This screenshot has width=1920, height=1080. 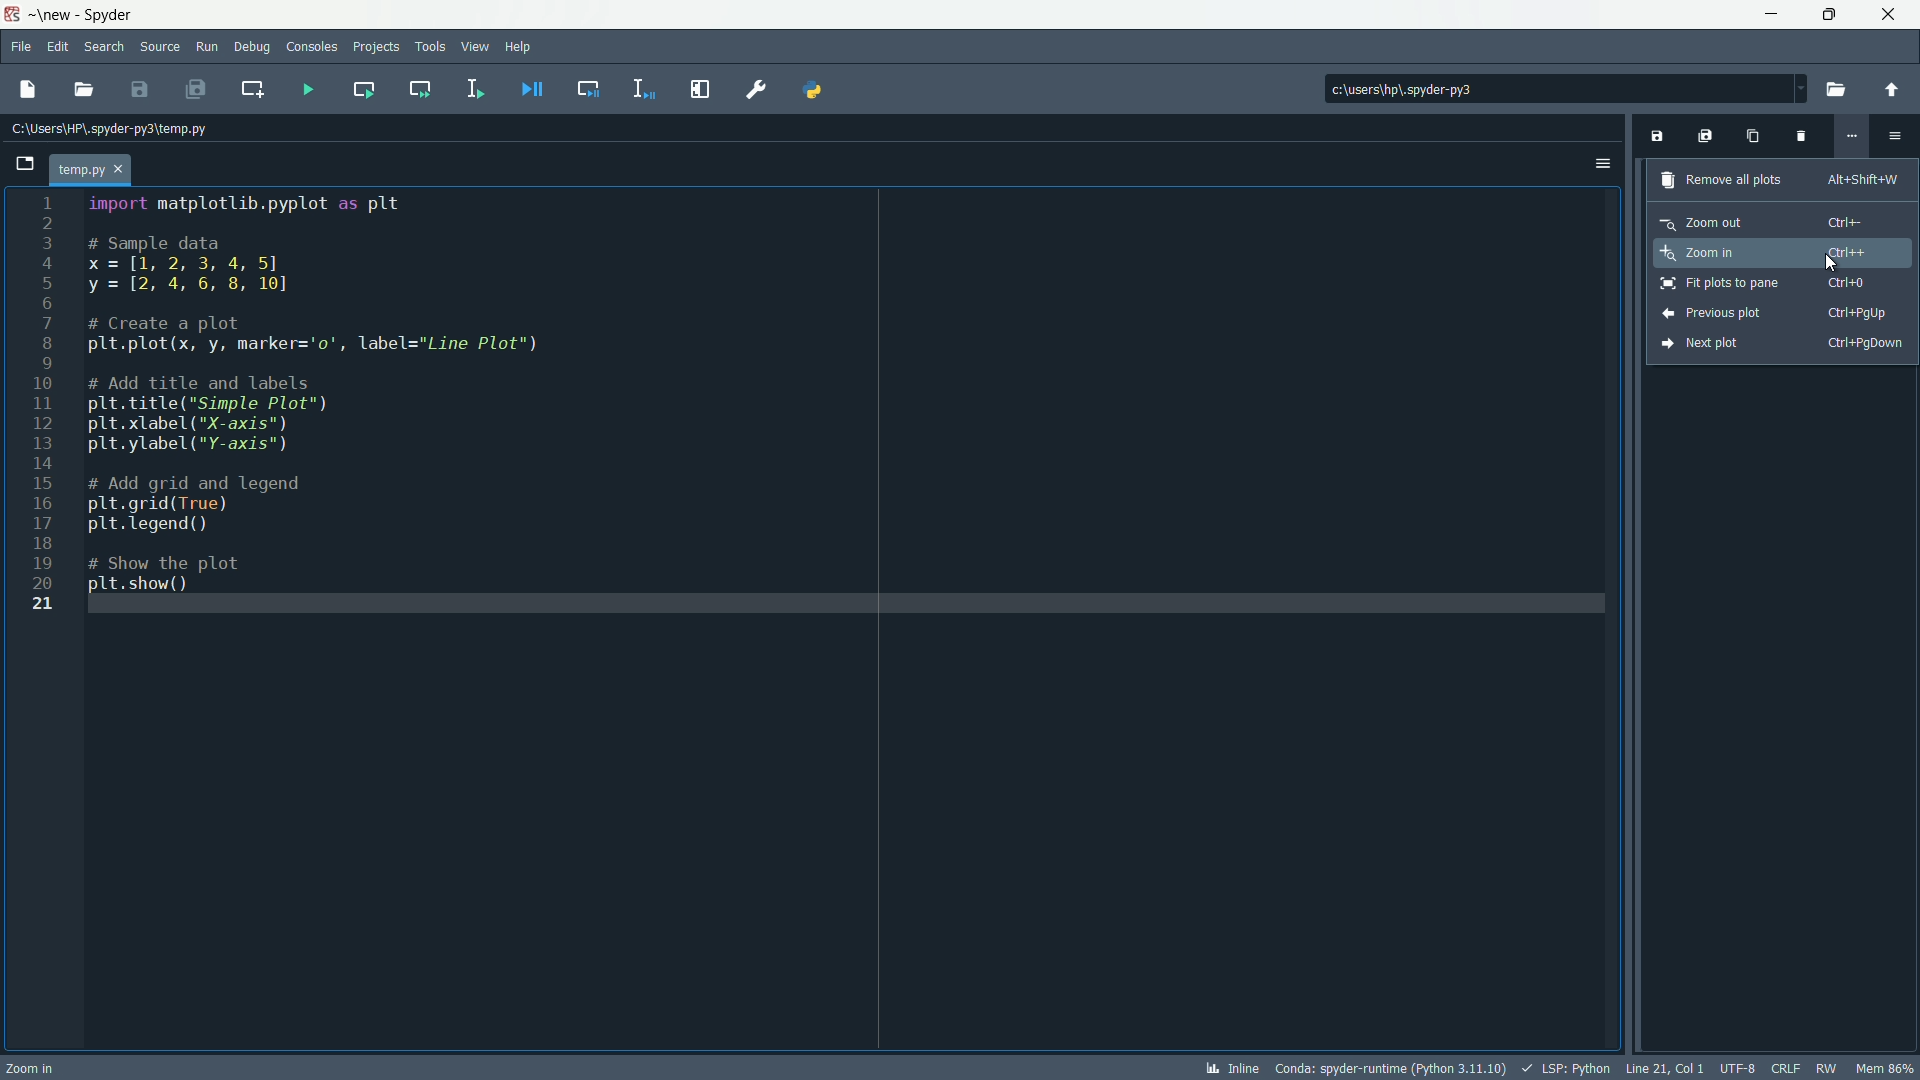 I want to click on directory, so click(x=1490, y=87).